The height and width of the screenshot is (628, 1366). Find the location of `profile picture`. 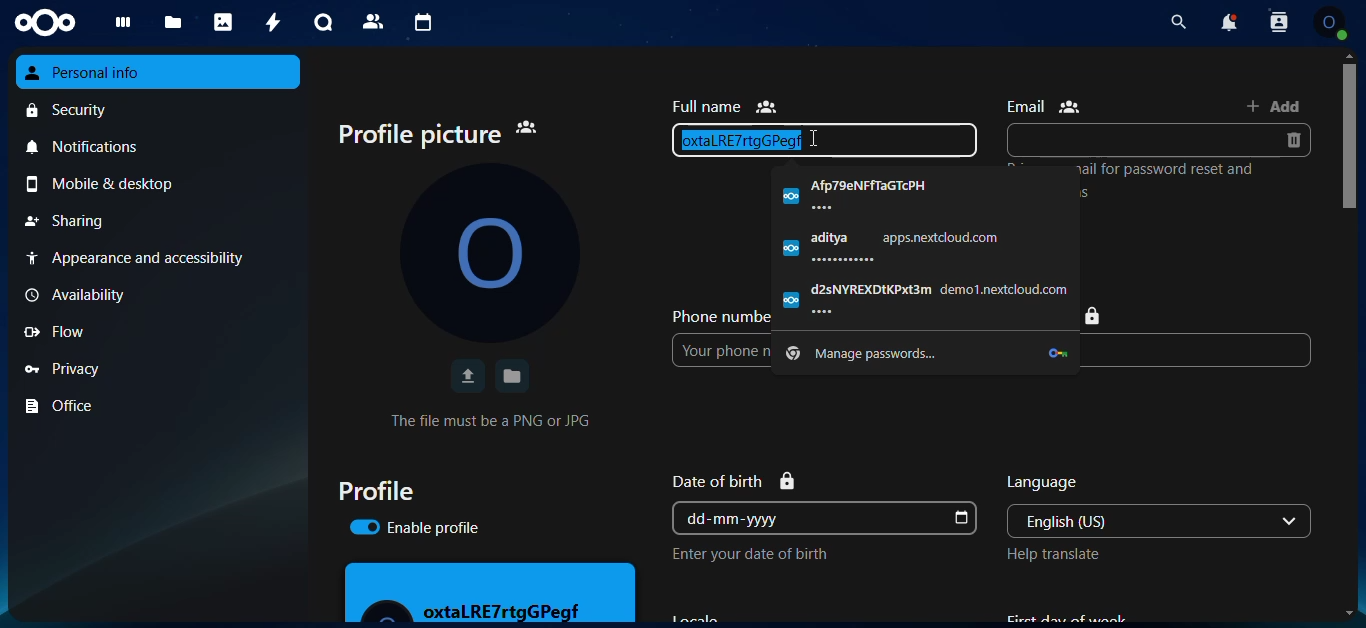

profile picture is located at coordinates (438, 135).